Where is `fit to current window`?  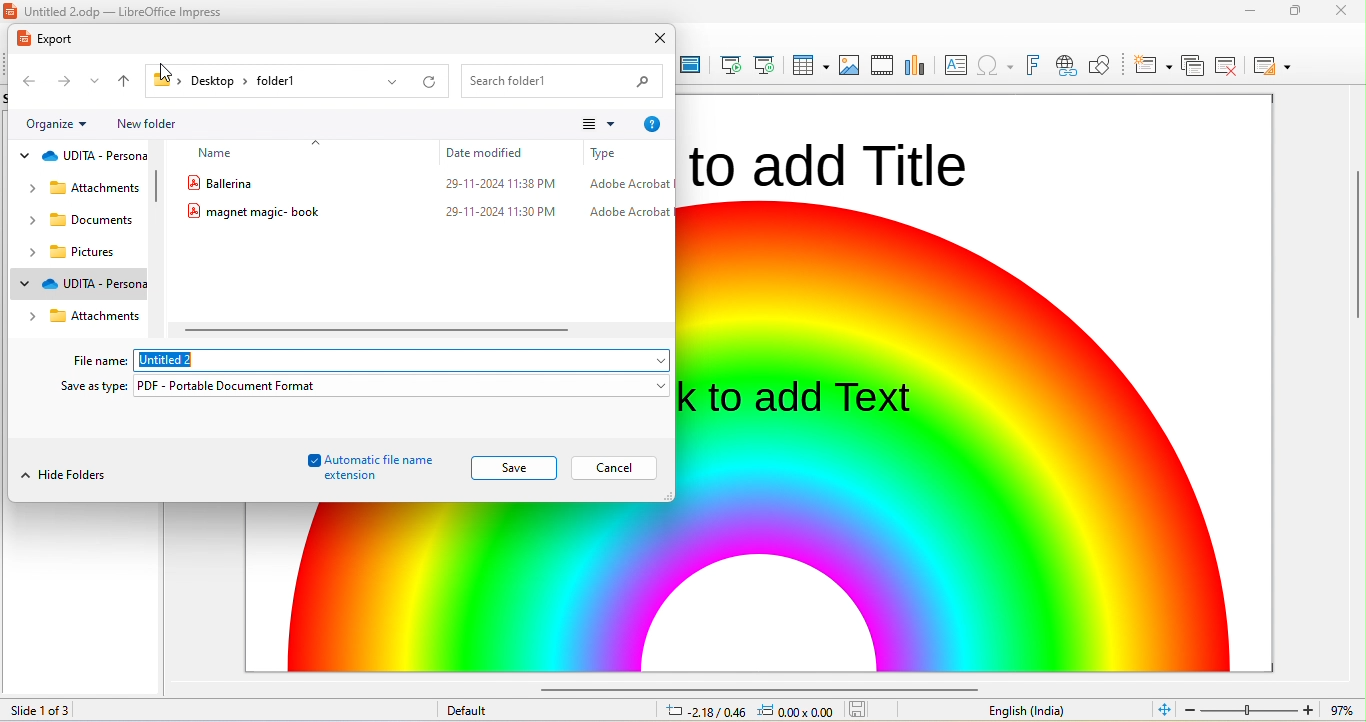 fit to current window is located at coordinates (1164, 708).